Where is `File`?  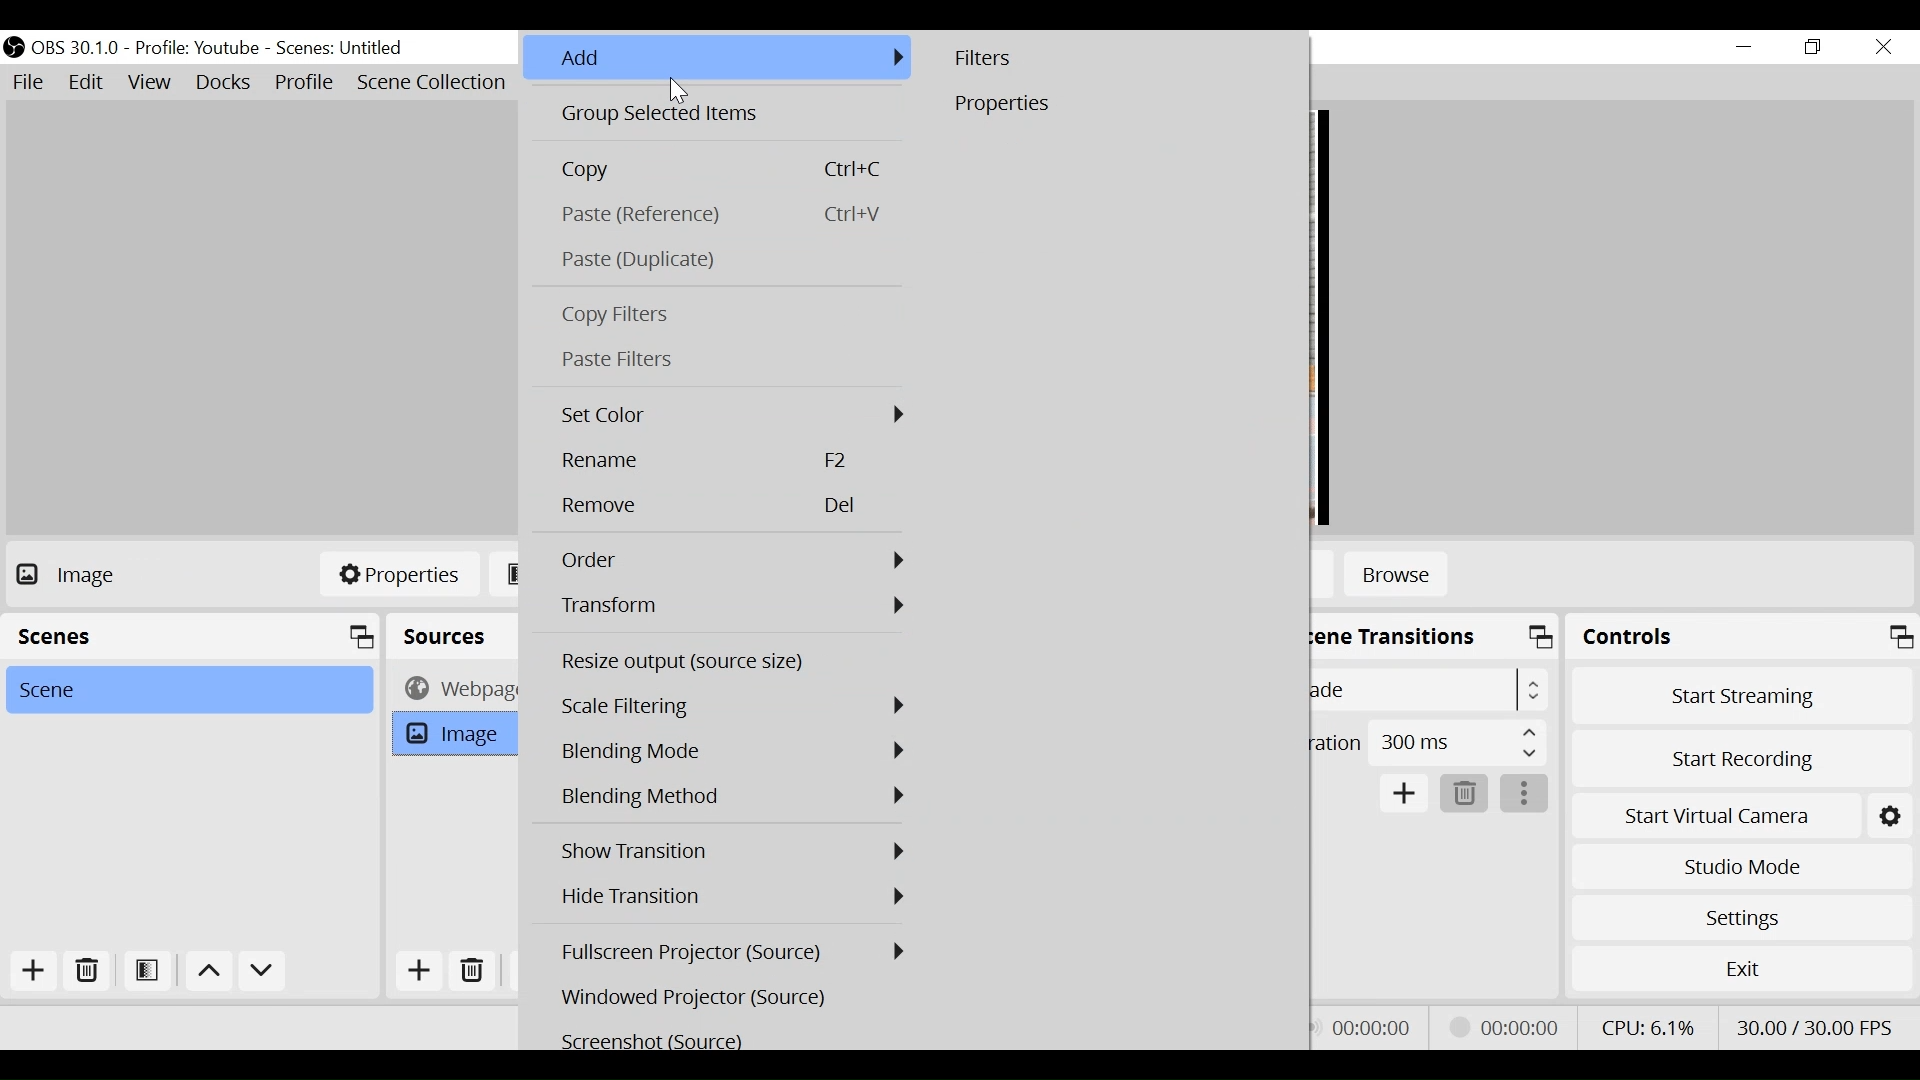 File is located at coordinates (29, 82).